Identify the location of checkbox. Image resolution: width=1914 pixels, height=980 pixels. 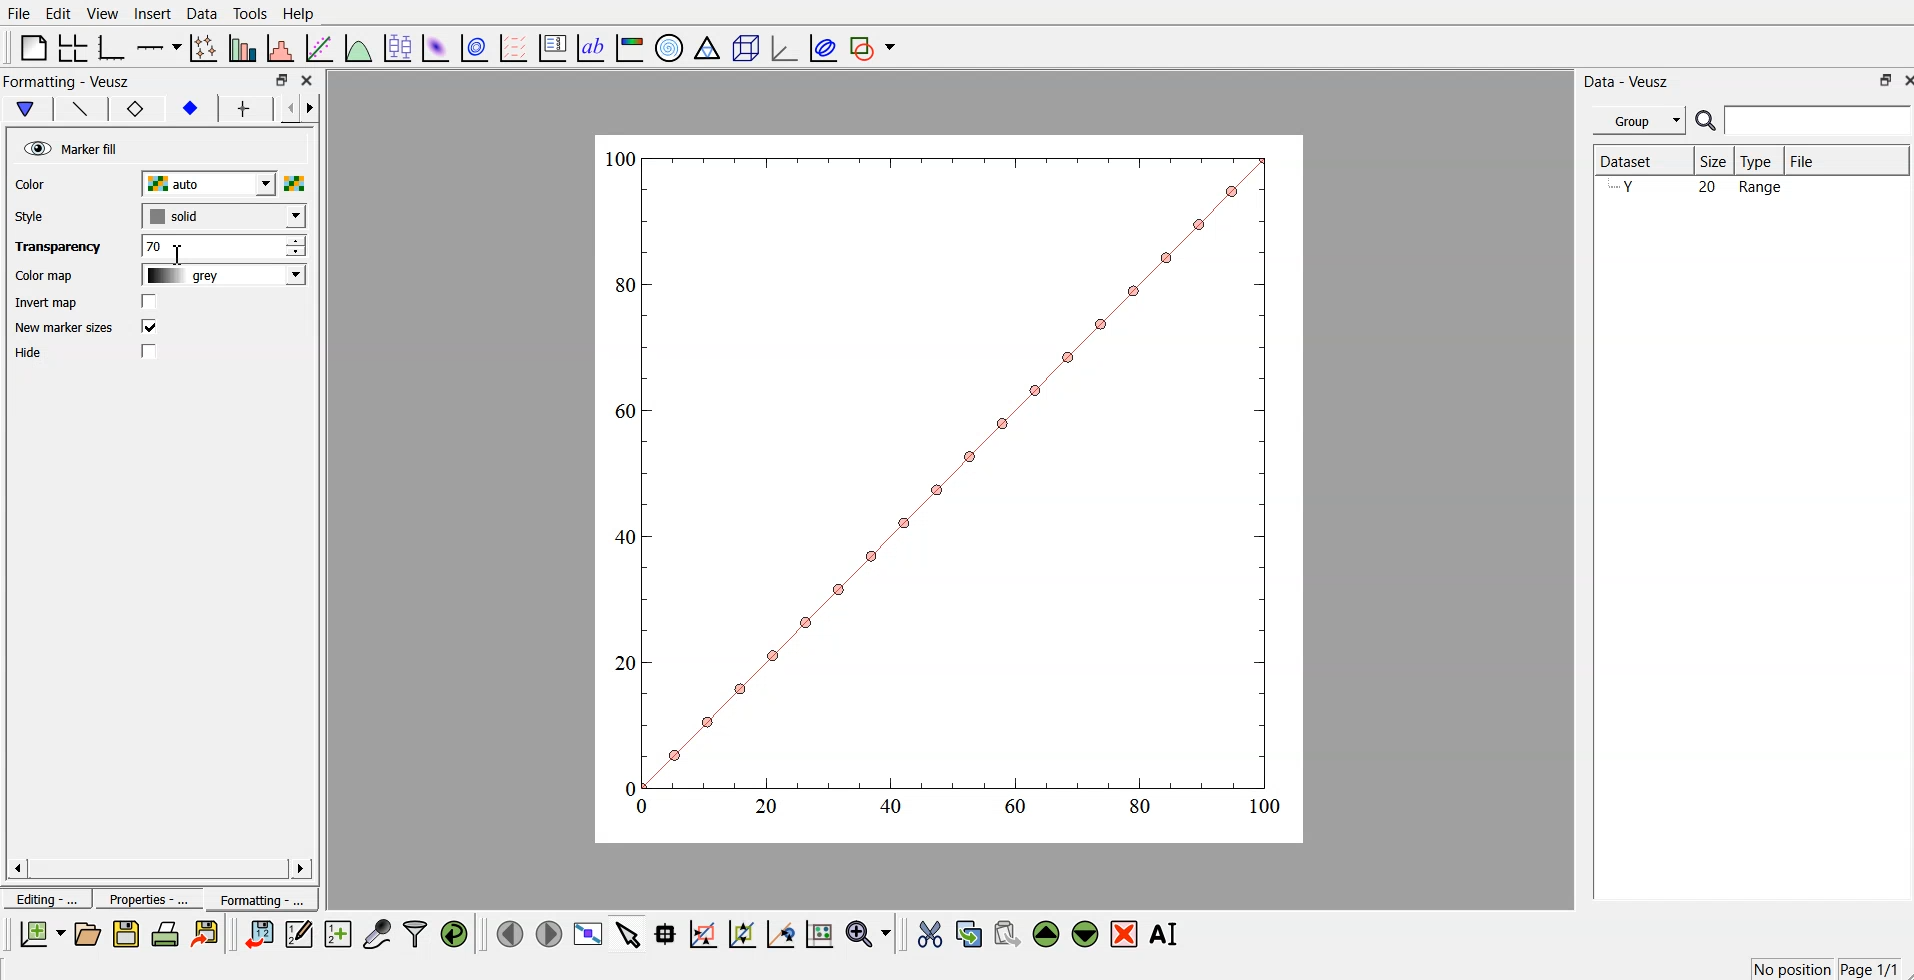
(152, 302).